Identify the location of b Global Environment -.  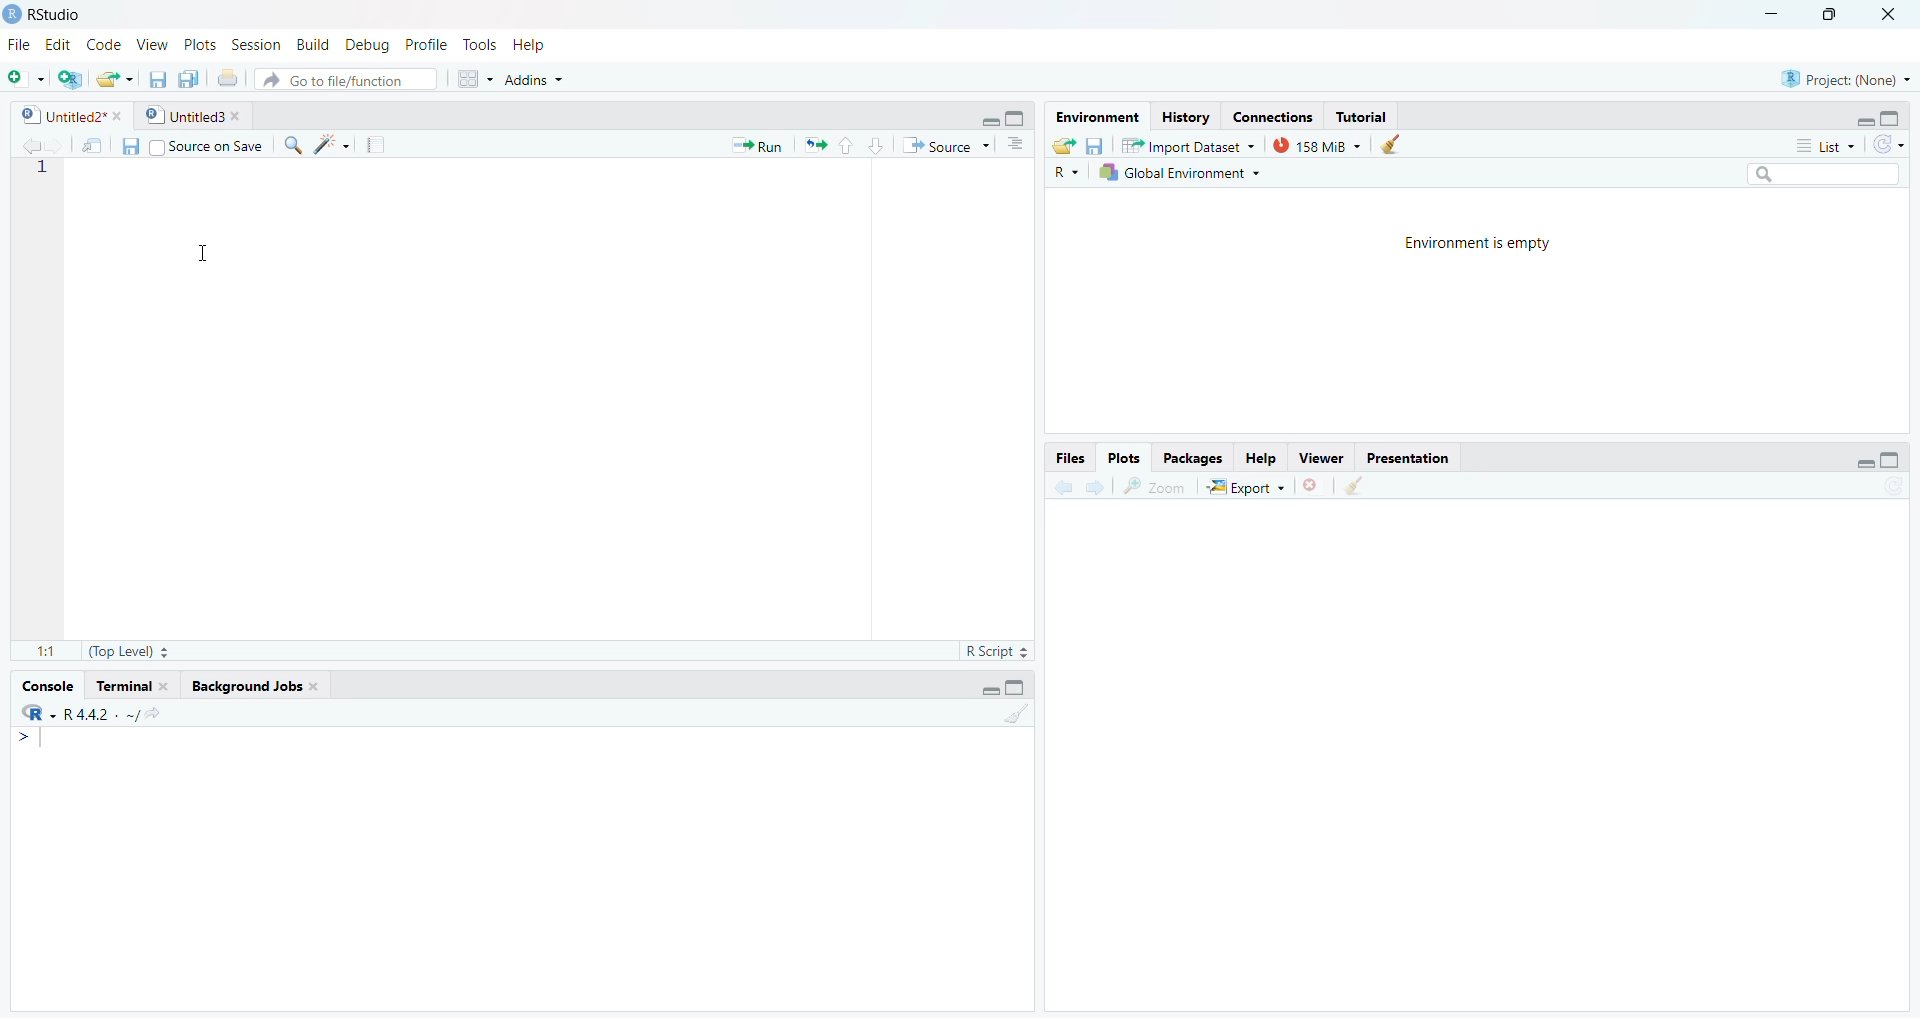
(1175, 172).